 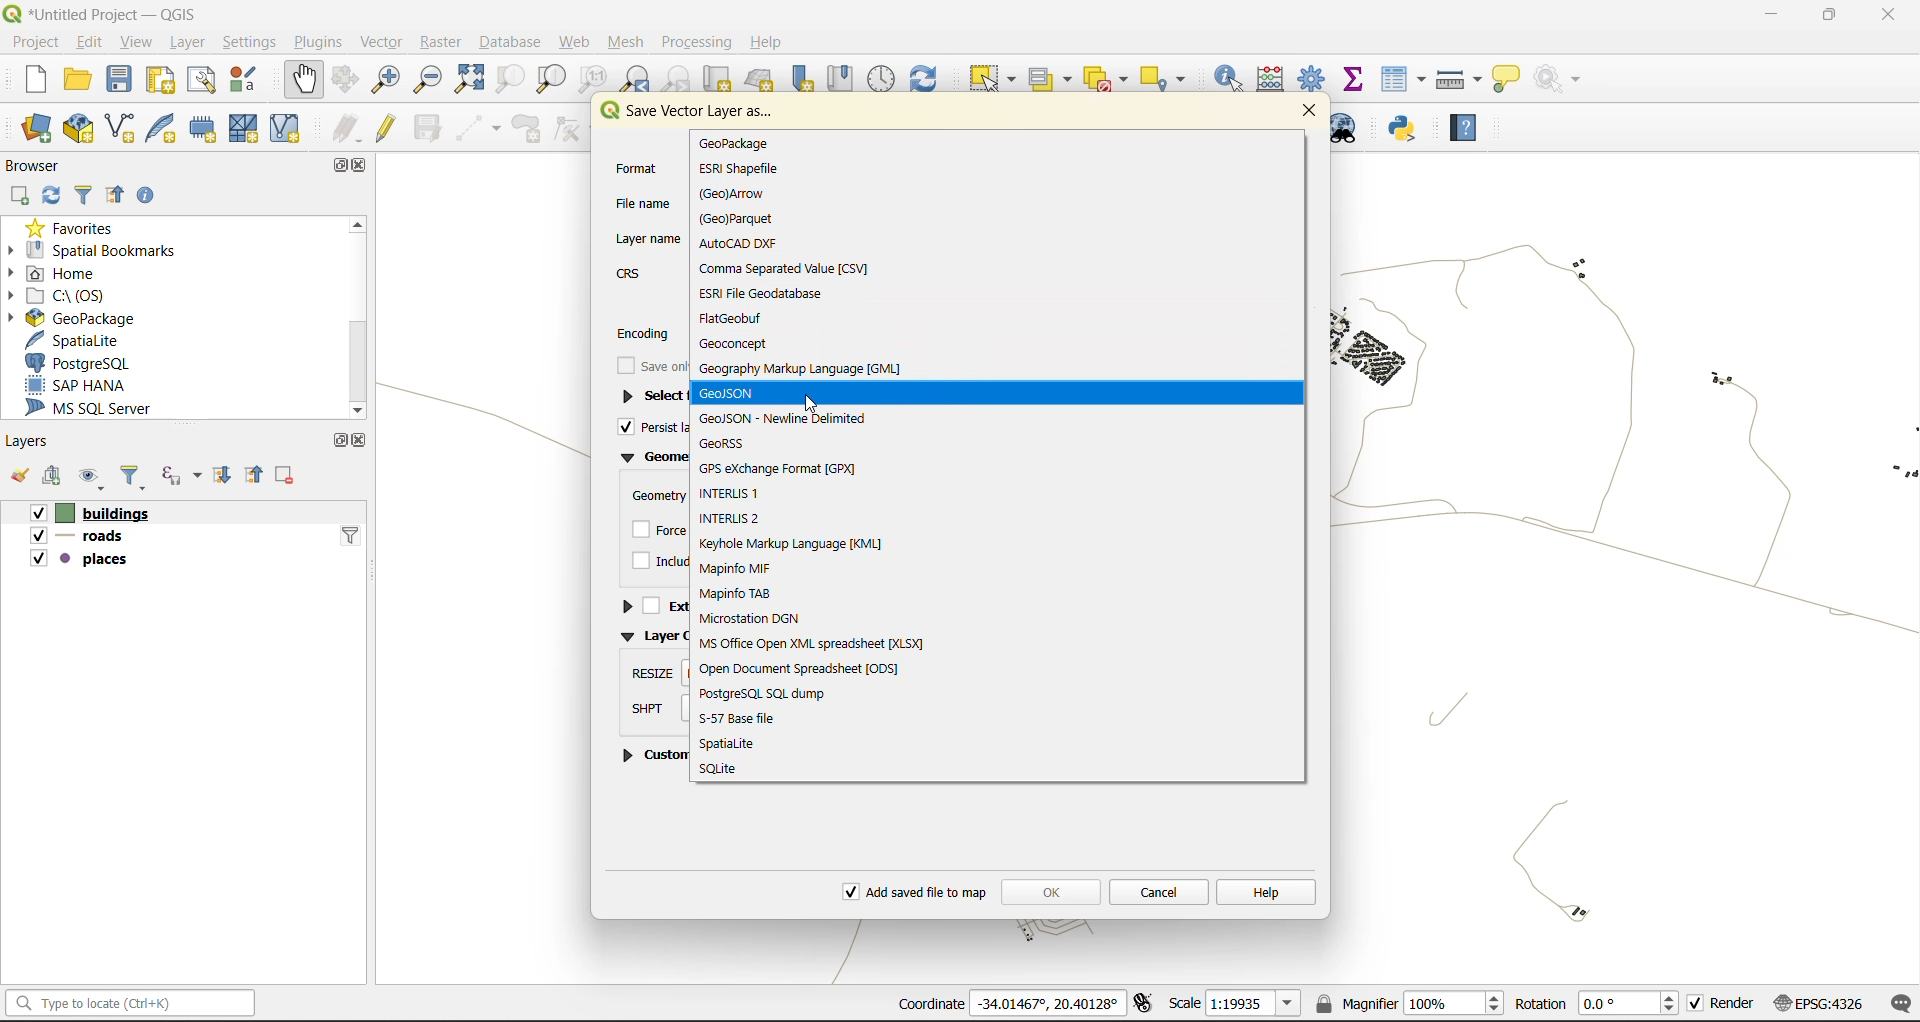 I want to click on toolbox, so click(x=1314, y=80).